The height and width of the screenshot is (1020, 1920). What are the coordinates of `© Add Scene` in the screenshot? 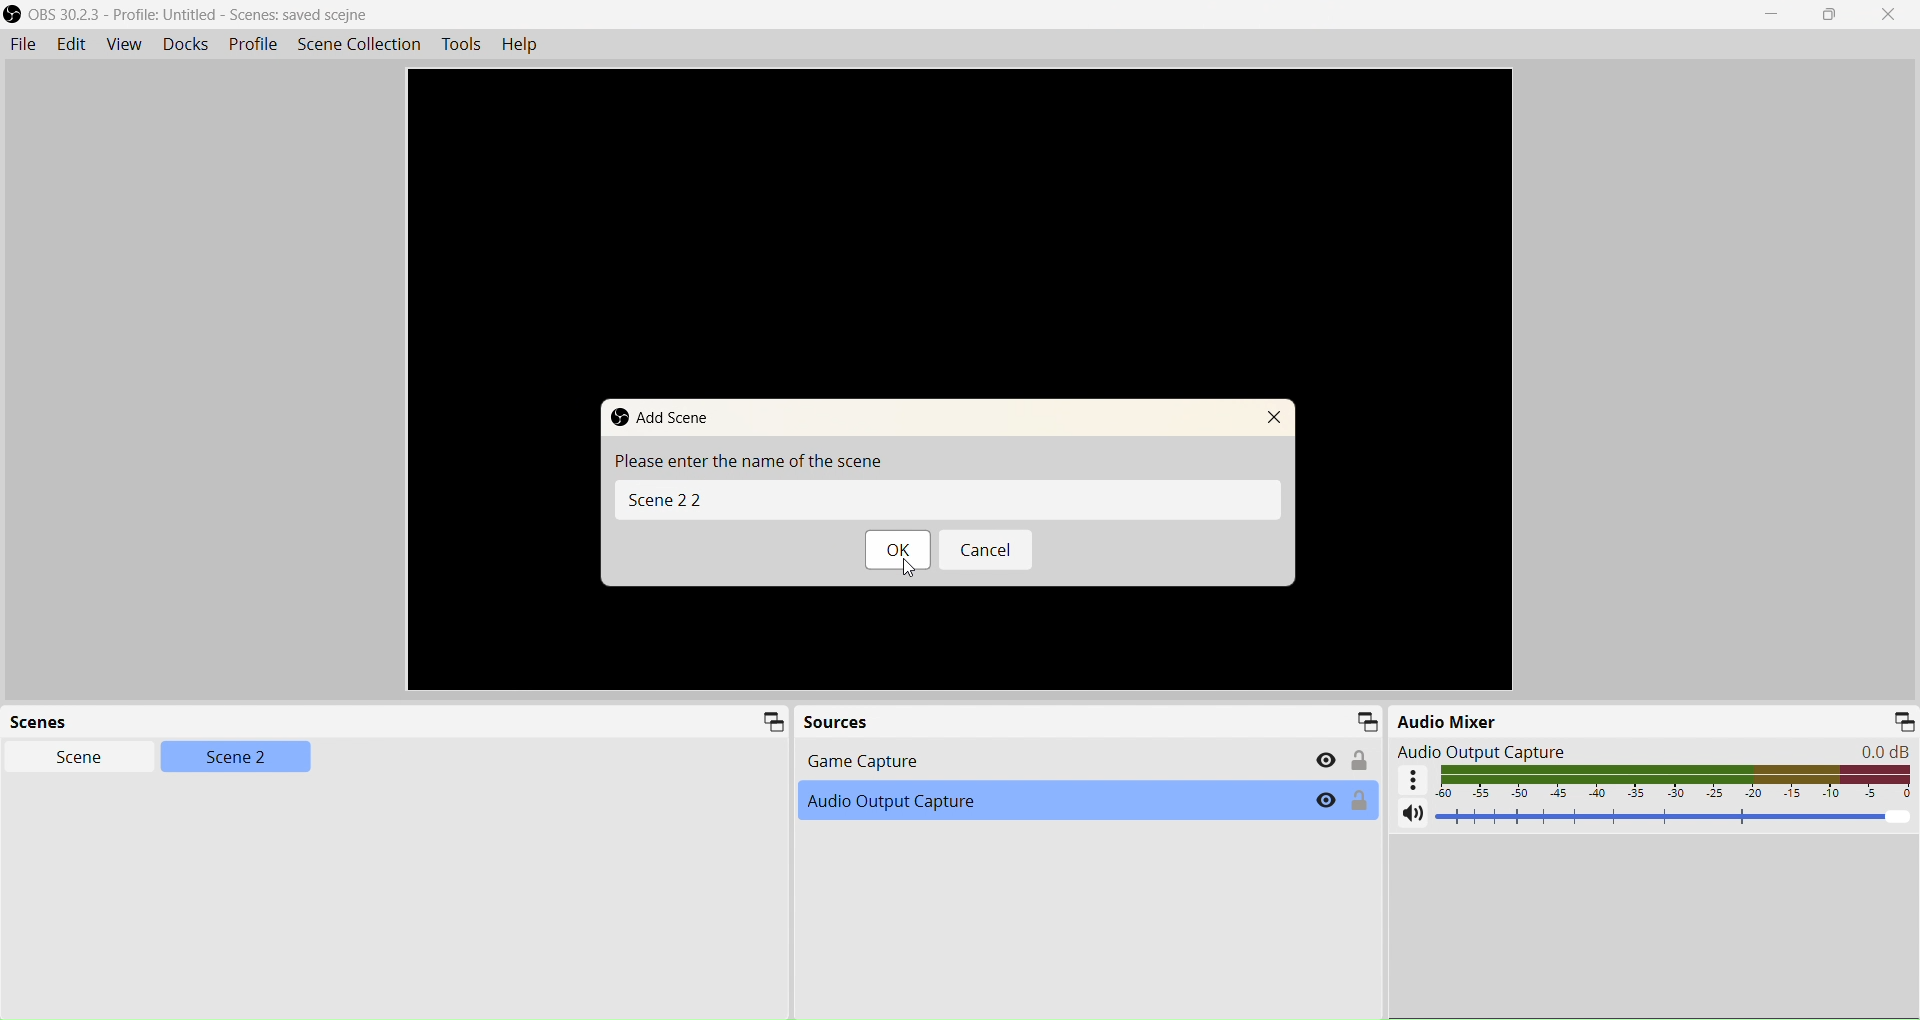 It's located at (662, 417).